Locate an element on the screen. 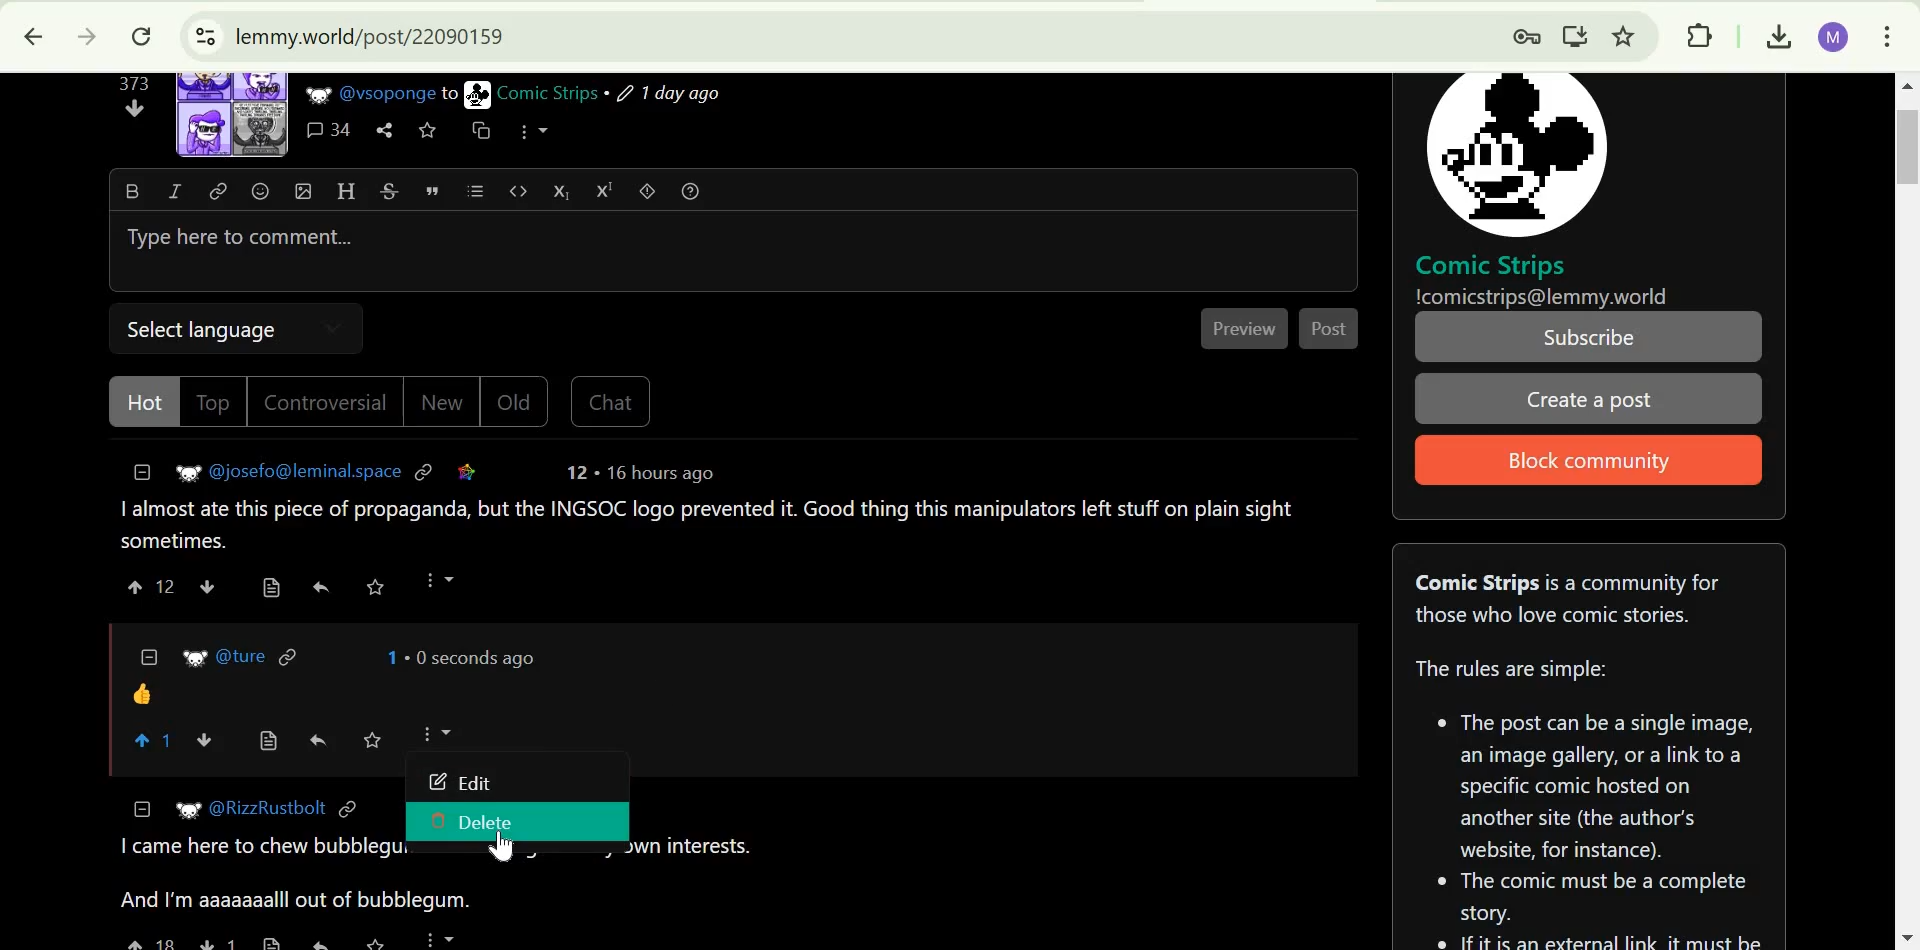 The width and height of the screenshot is (1920, 950). link is located at coordinates (219, 190).